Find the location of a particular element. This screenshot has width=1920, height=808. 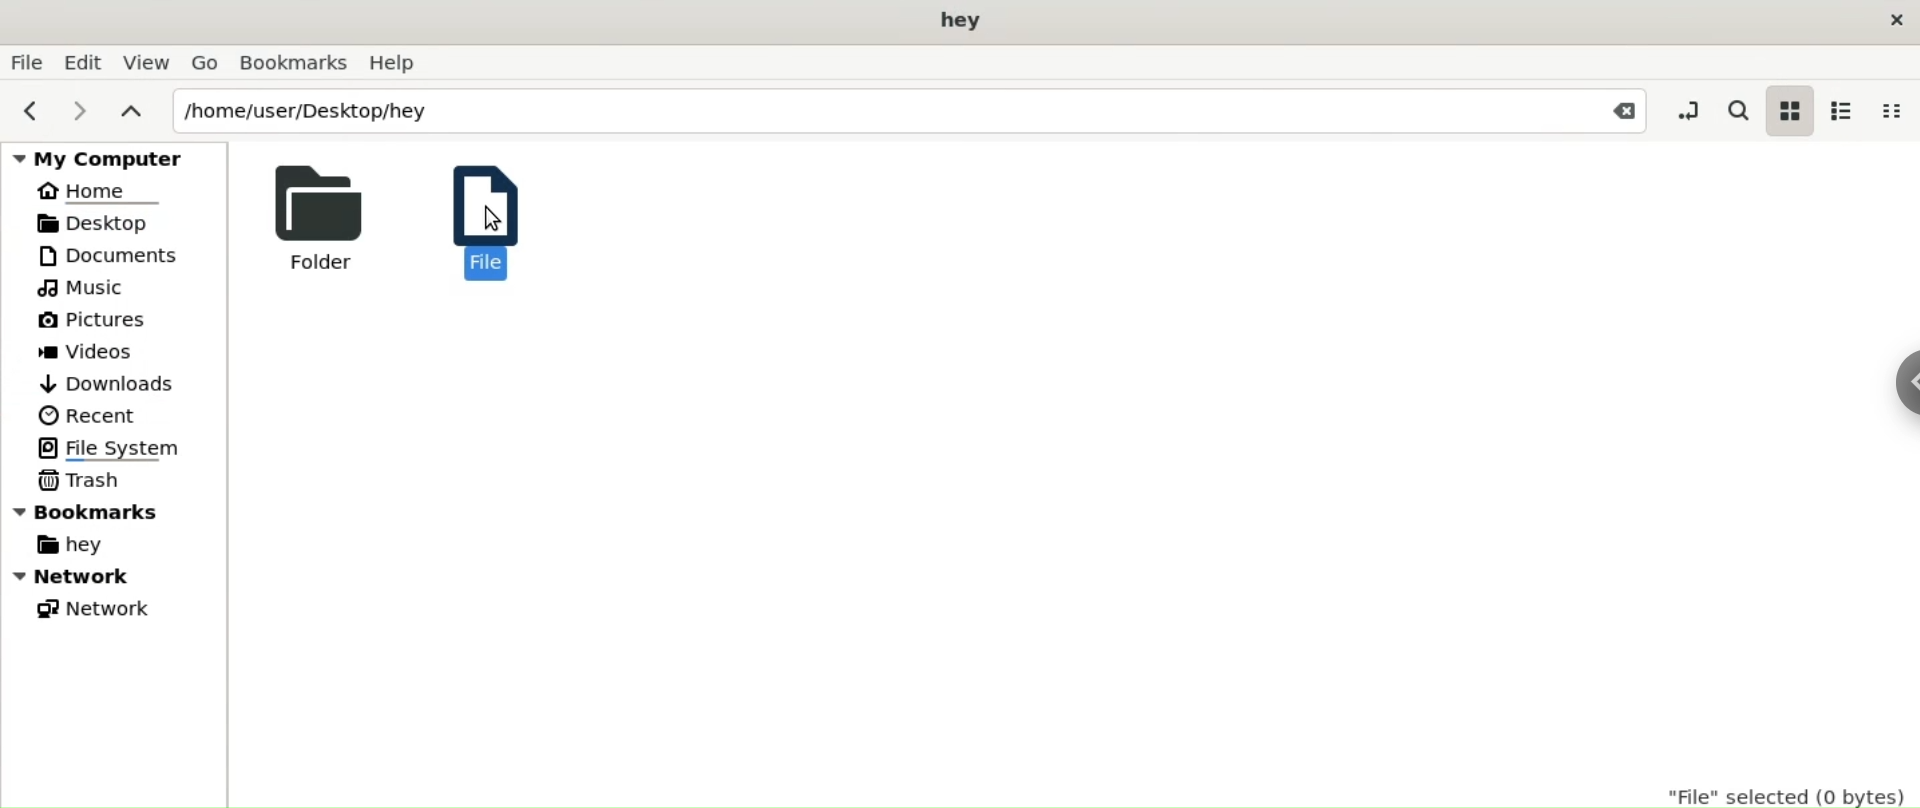

Folder is located at coordinates (327, 218).